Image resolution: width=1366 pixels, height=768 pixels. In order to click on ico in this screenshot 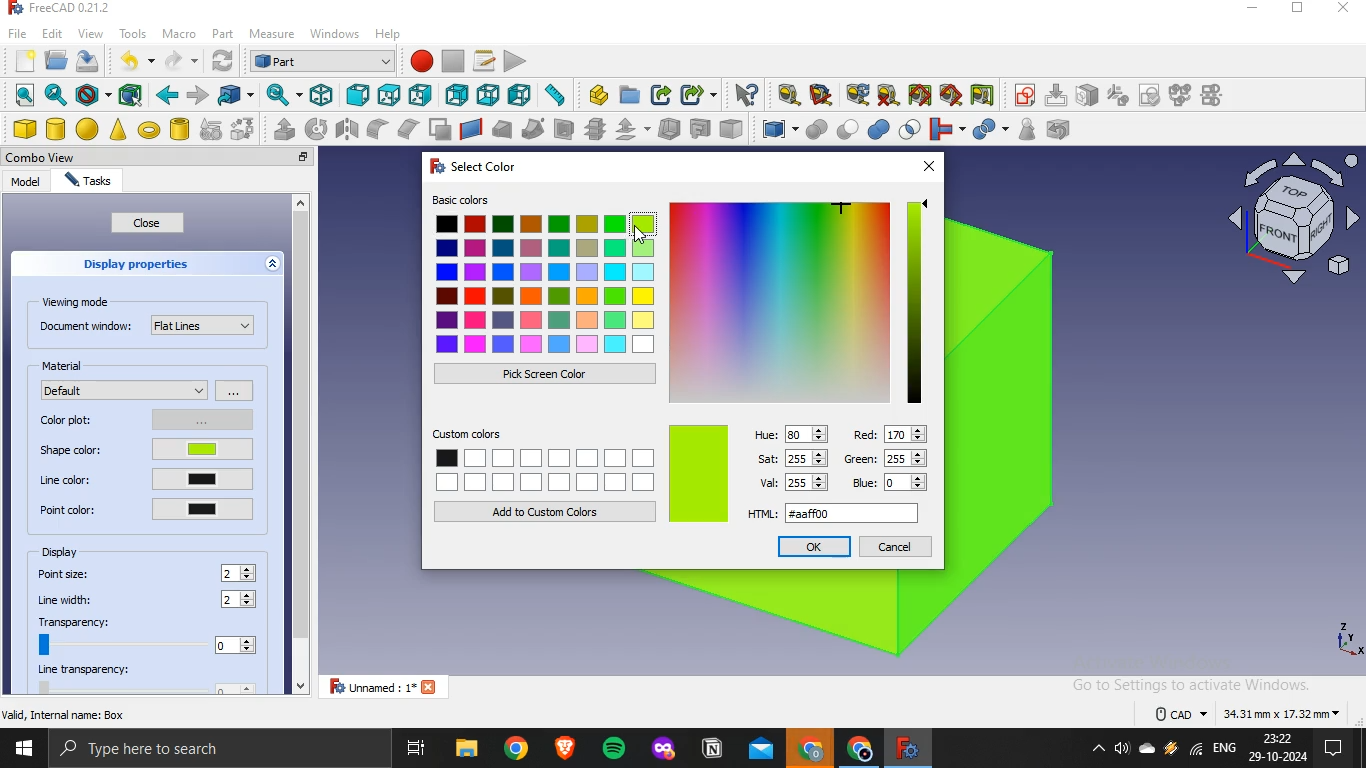, I will do `click(1298, 215)`.